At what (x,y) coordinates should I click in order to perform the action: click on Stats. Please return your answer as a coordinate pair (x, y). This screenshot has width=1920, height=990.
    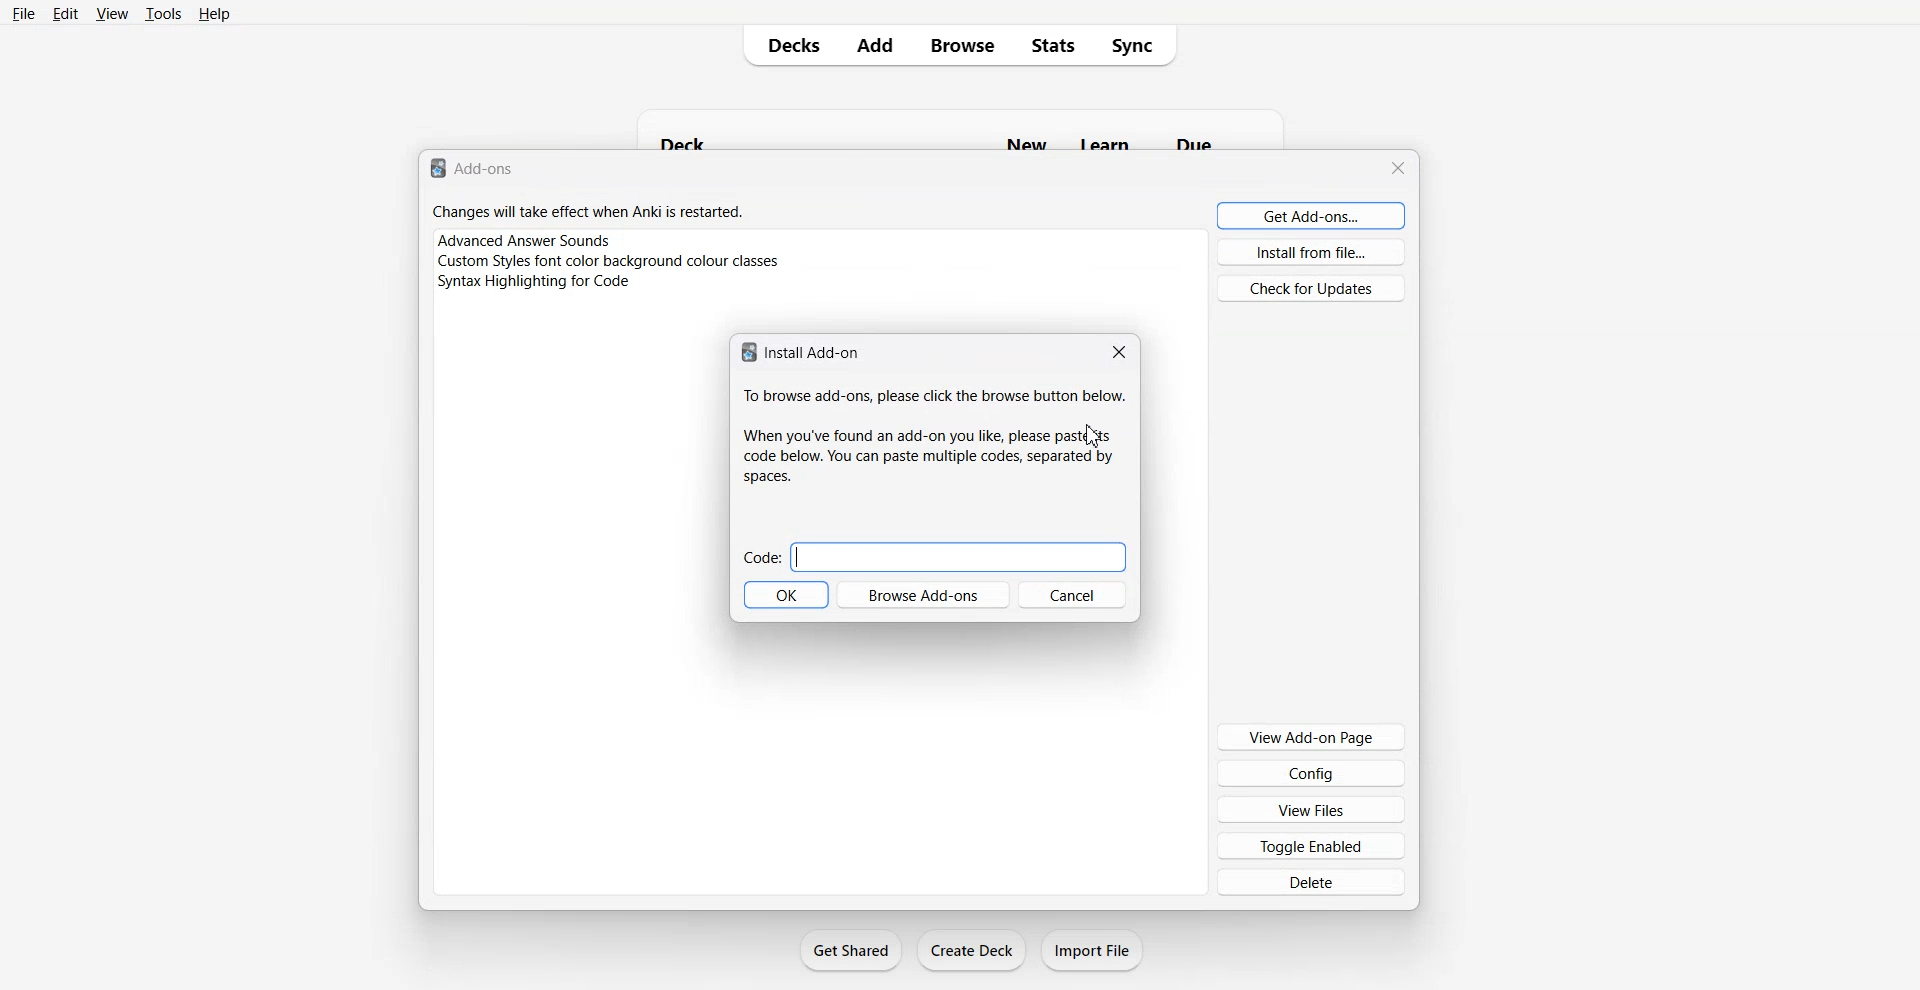
    Looking at the image, I should click on (1052, 45).